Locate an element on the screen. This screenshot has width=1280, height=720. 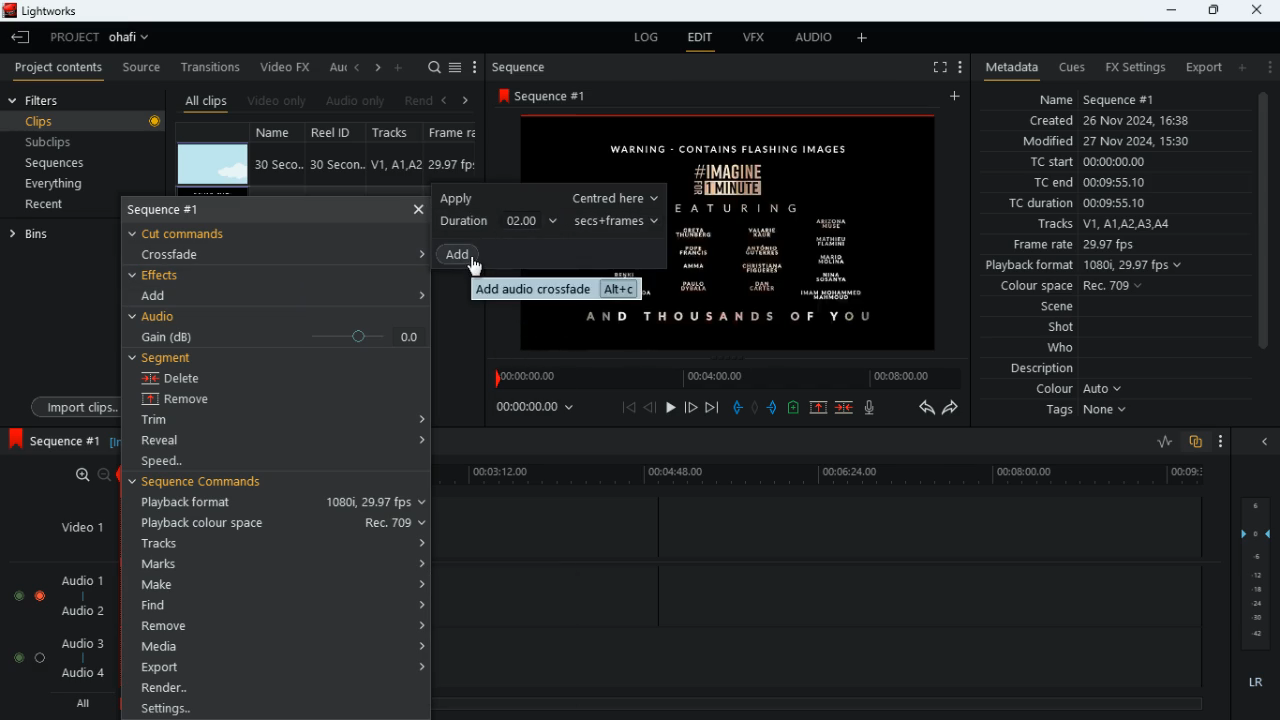
tracks is located at coordinates (398, 133).